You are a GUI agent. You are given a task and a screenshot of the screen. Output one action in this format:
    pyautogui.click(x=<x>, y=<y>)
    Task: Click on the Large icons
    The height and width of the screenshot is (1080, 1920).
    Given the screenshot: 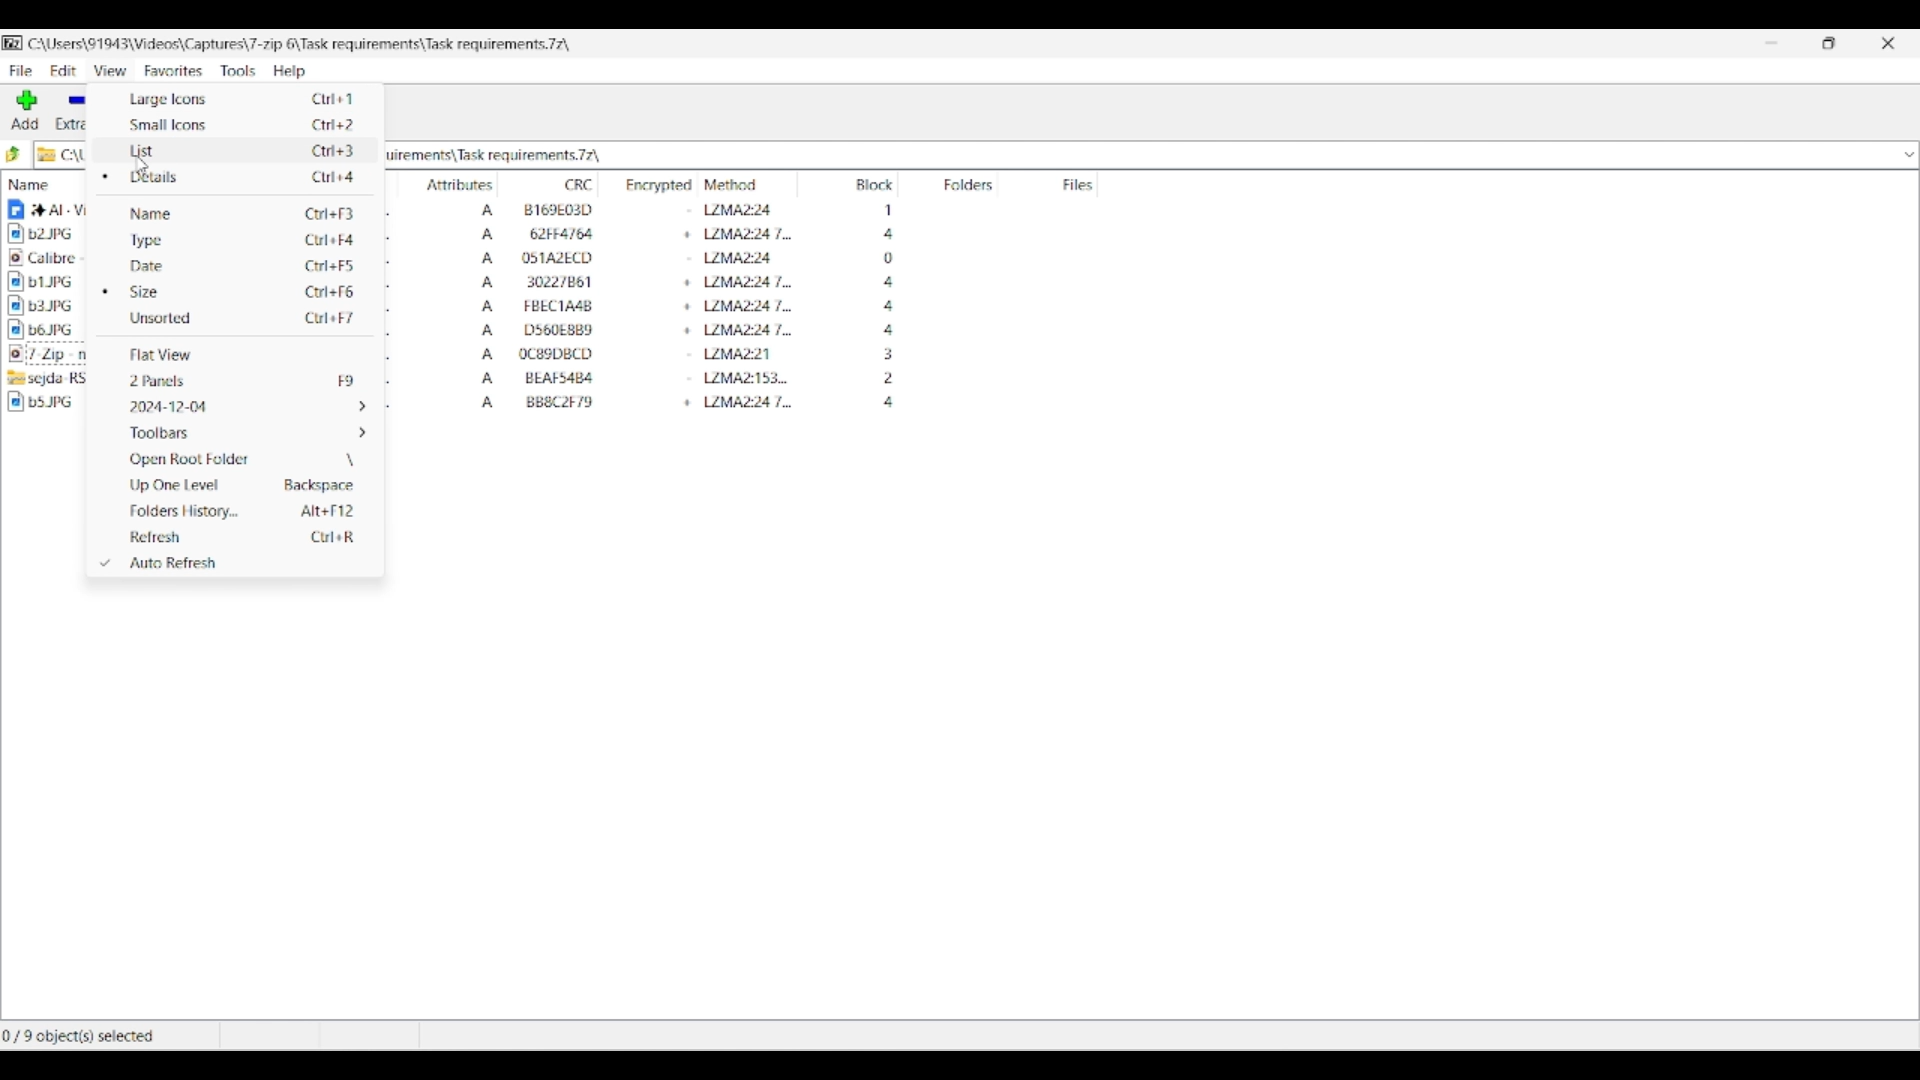 What is the action you would take?
    pyautogui.click(x=230, y=99)
    